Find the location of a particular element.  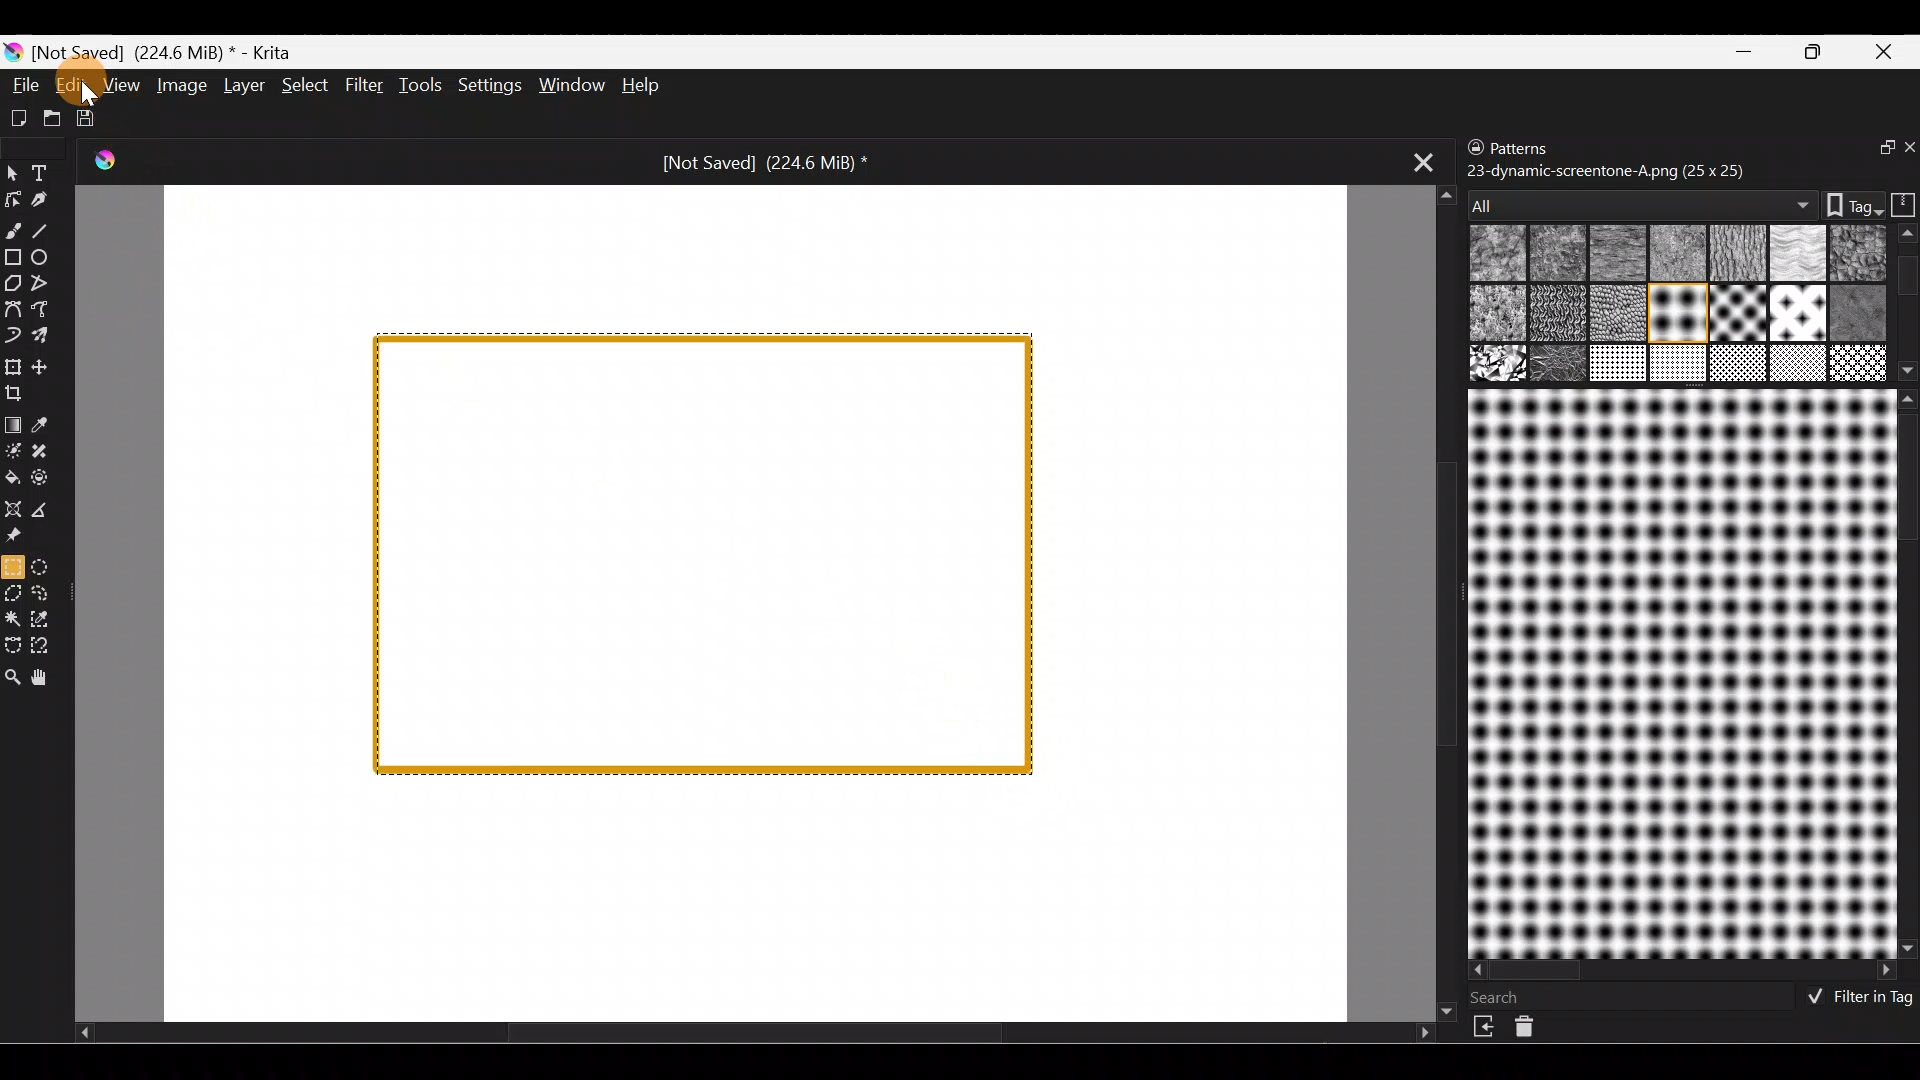

Measure the distance between two points is located at coordinates (49, 510).